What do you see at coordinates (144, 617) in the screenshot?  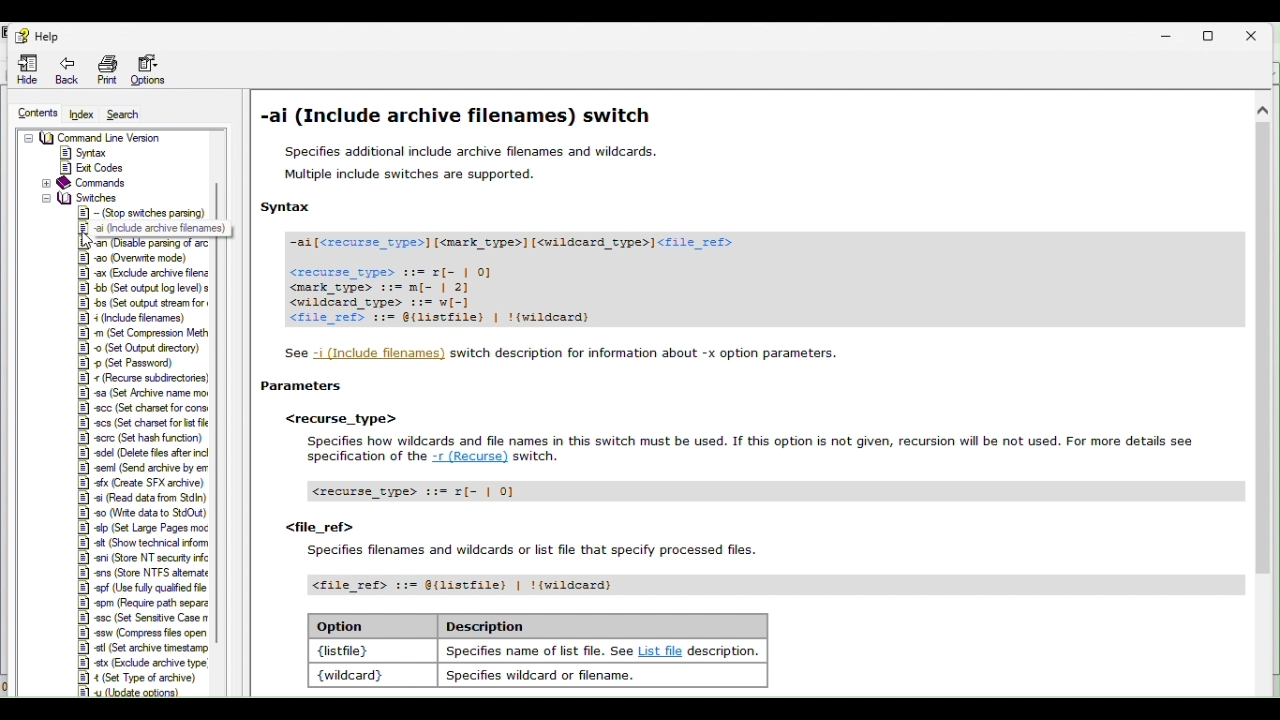 I see `SSC (set Senstive case` at bounding box center [144, 617].